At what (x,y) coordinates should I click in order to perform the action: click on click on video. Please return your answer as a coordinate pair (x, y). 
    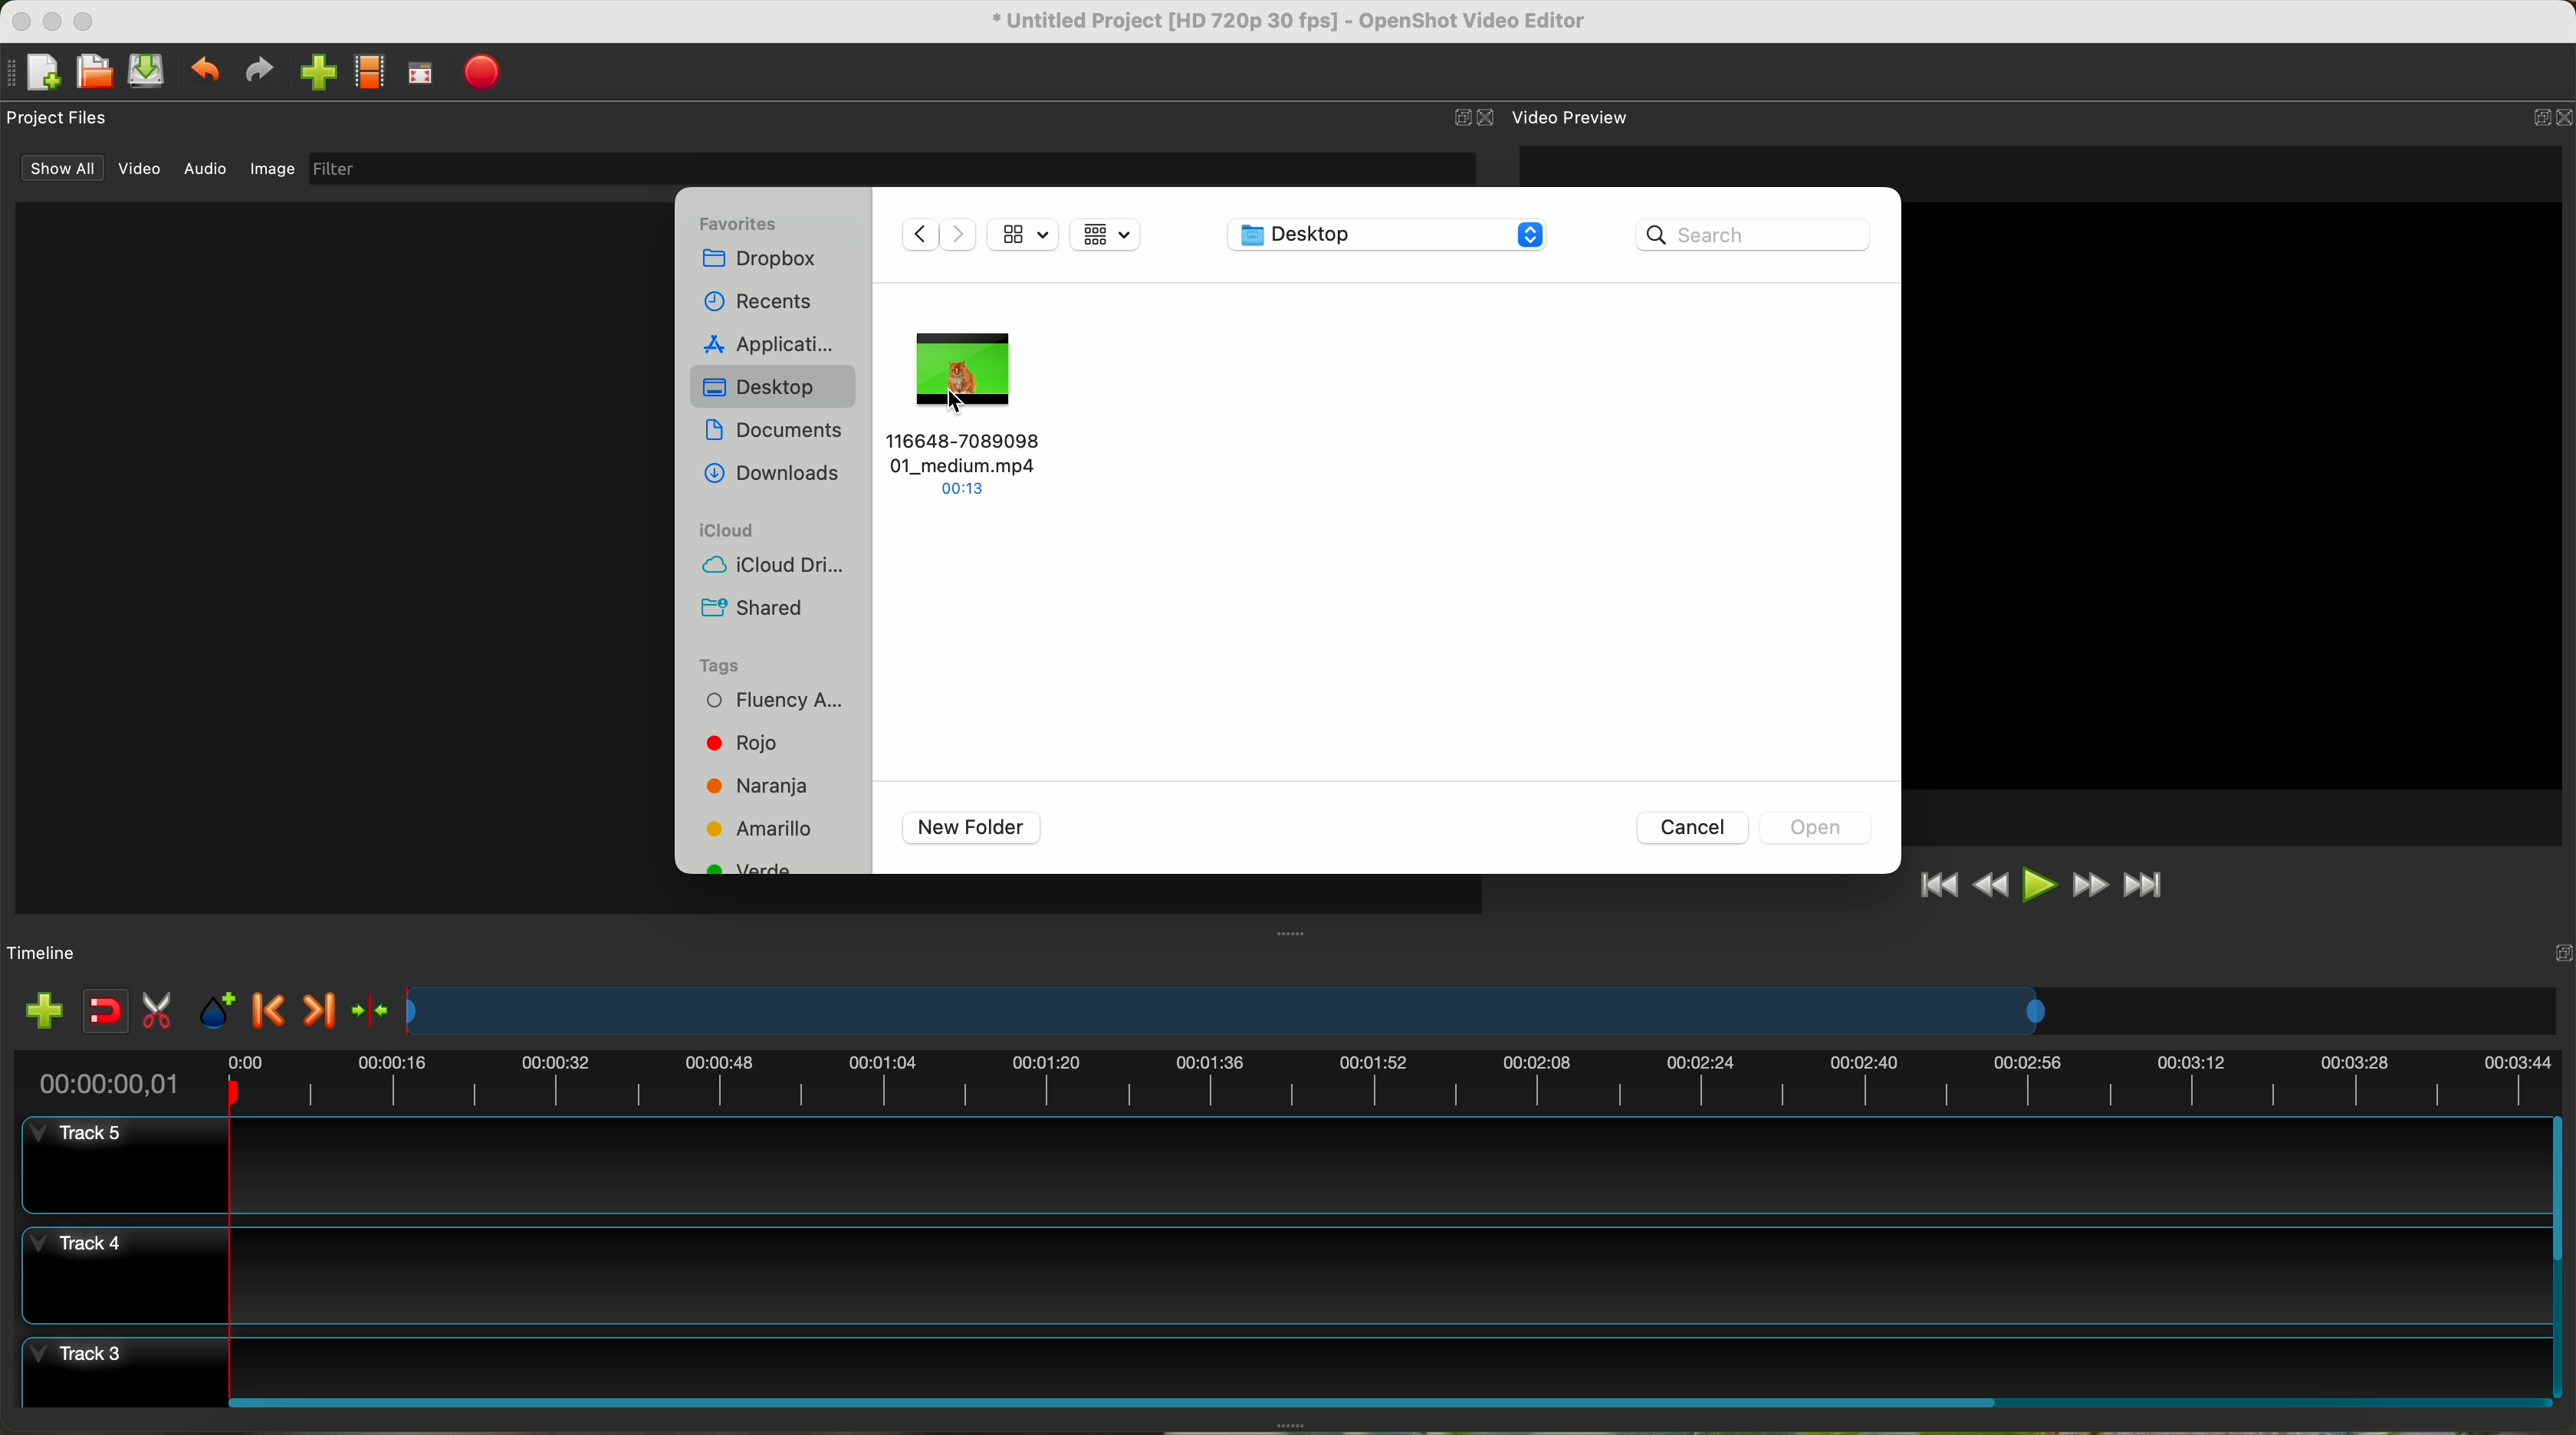
    Looking at the image, I should click on (969, 411).